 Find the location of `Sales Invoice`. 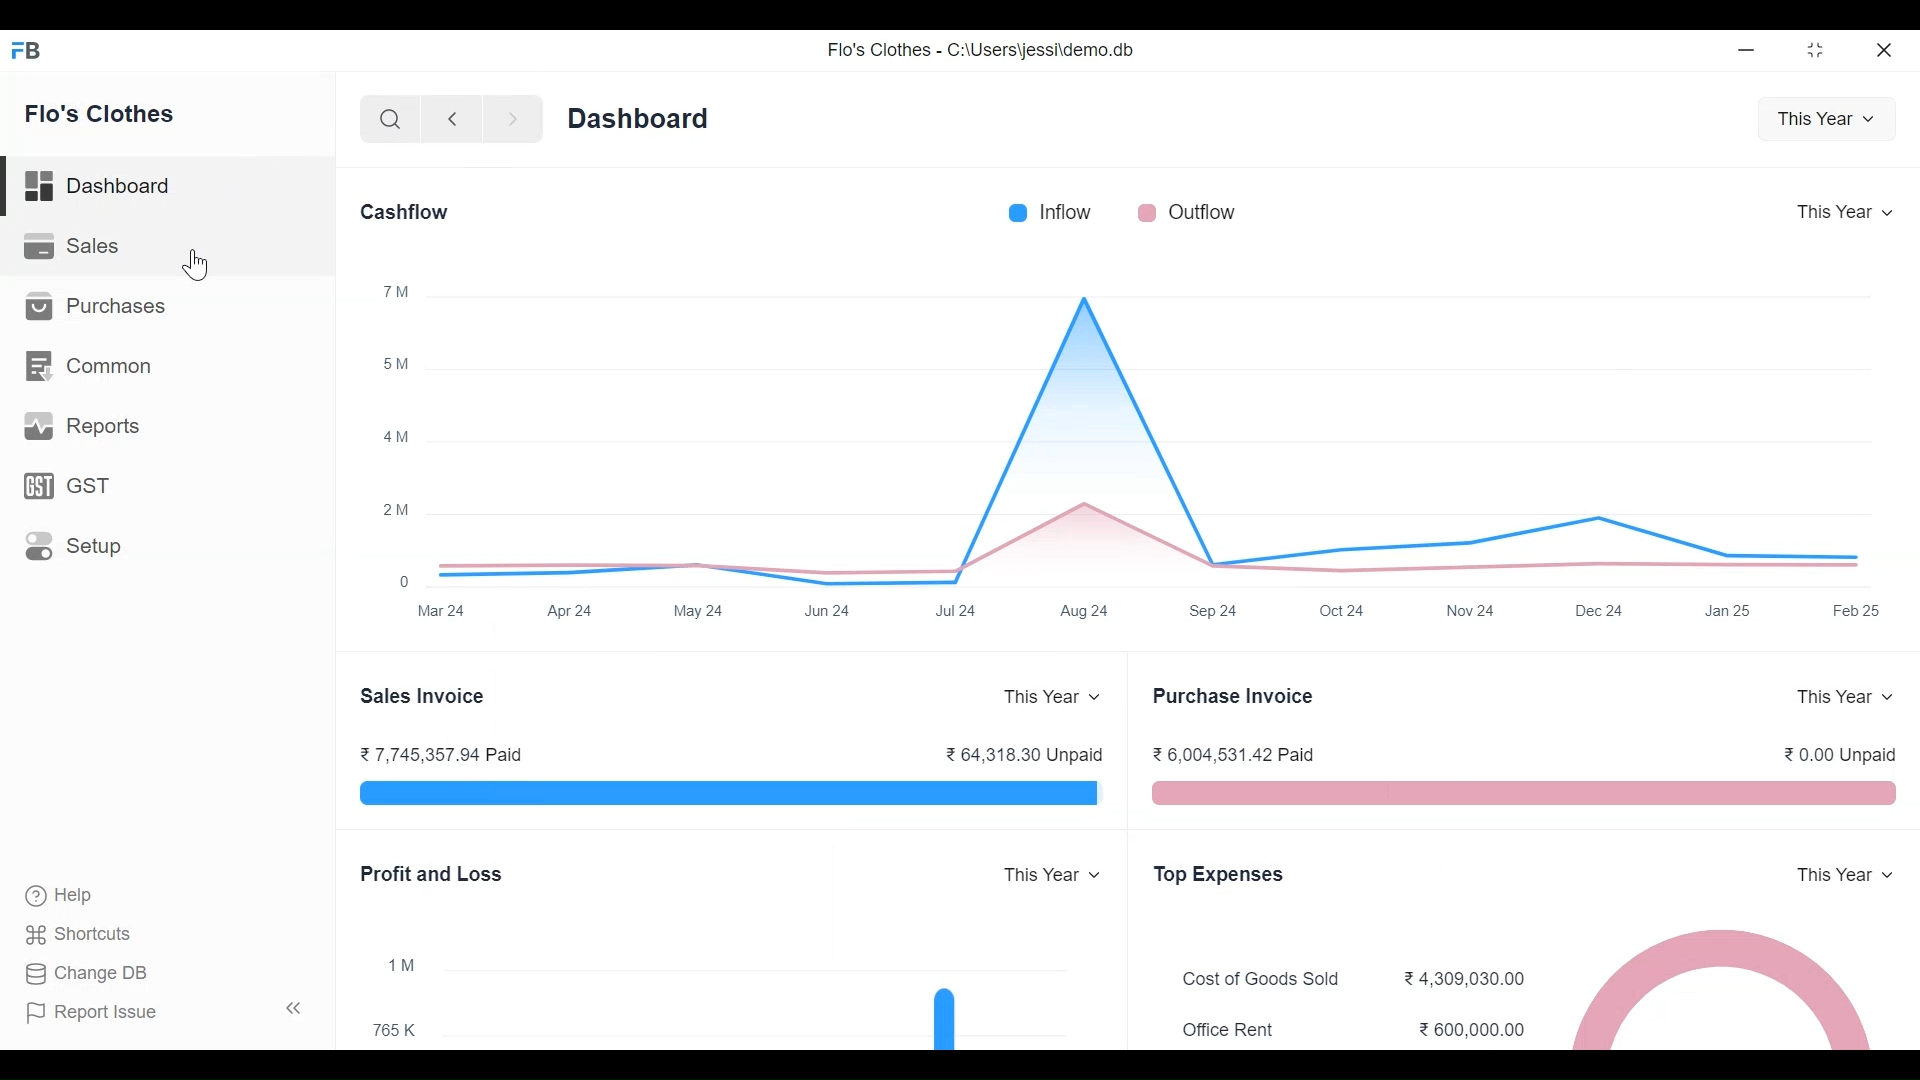

Sales Invoice is located at coordinates (426, 696).